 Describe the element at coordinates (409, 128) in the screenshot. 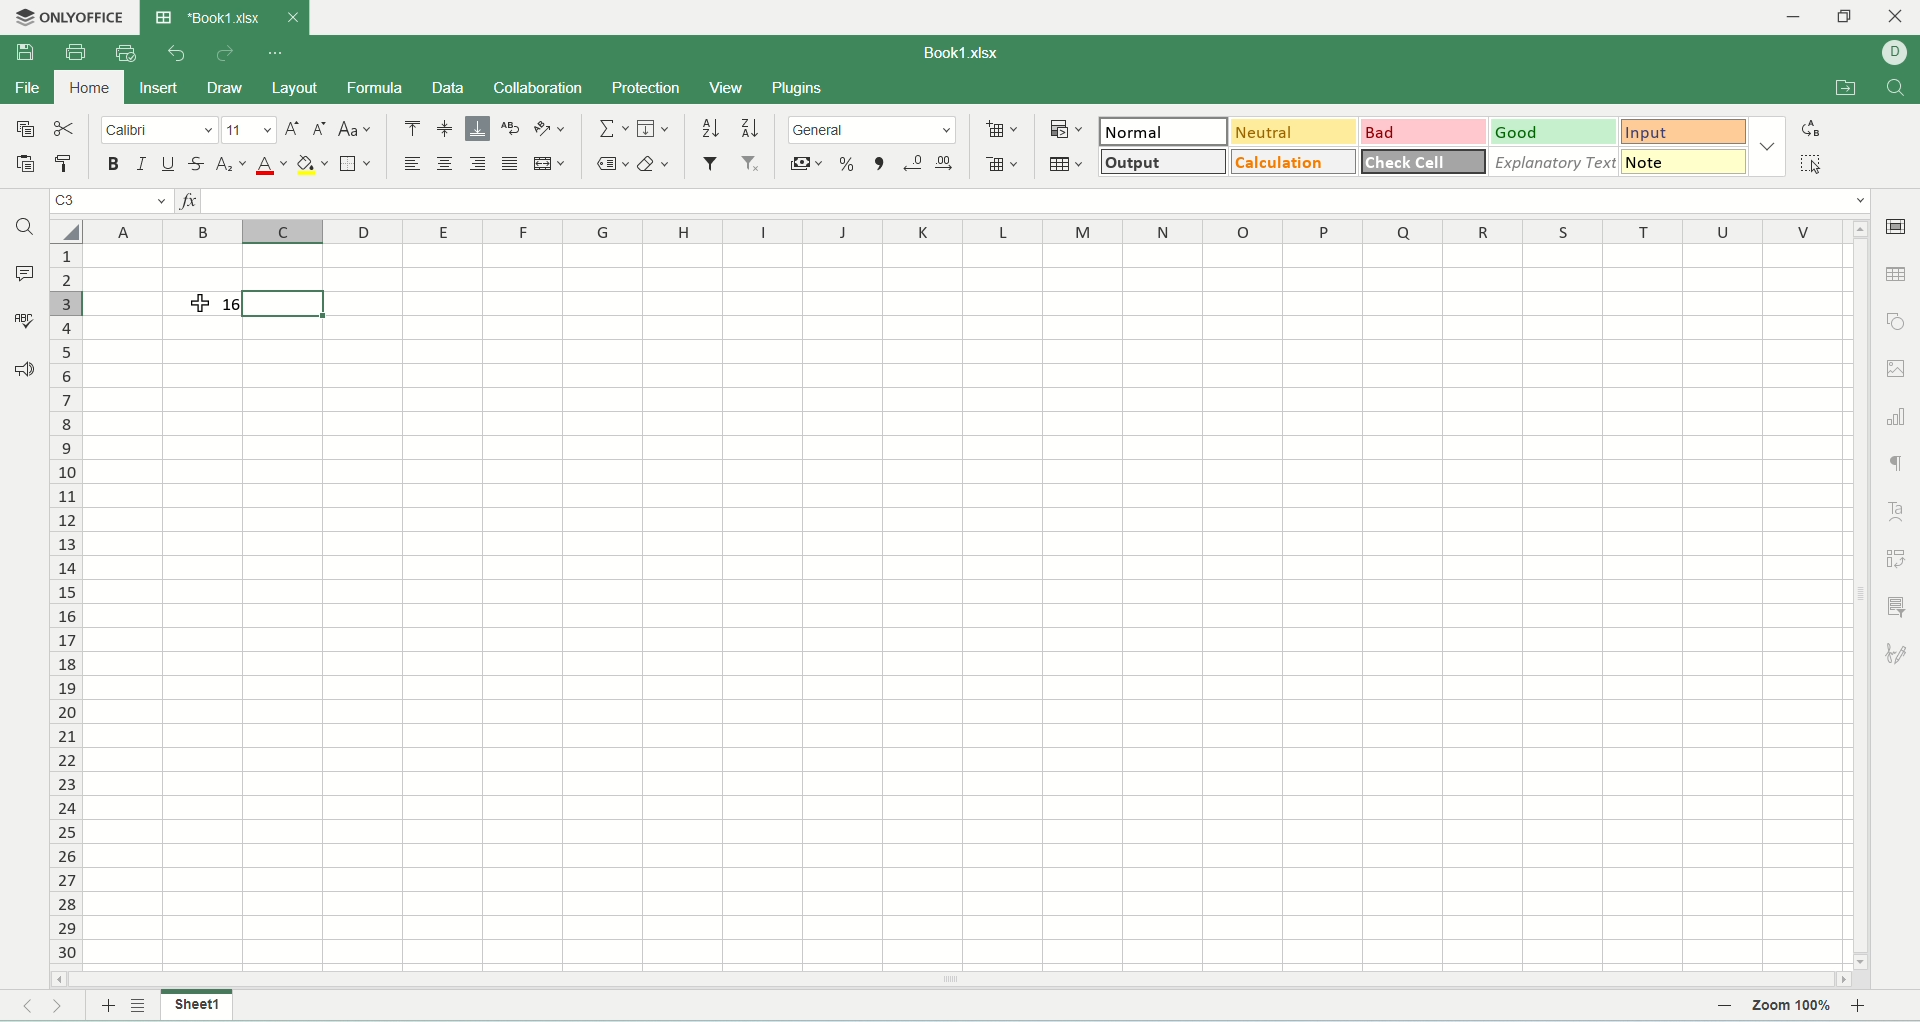

I see `align top` at that location.